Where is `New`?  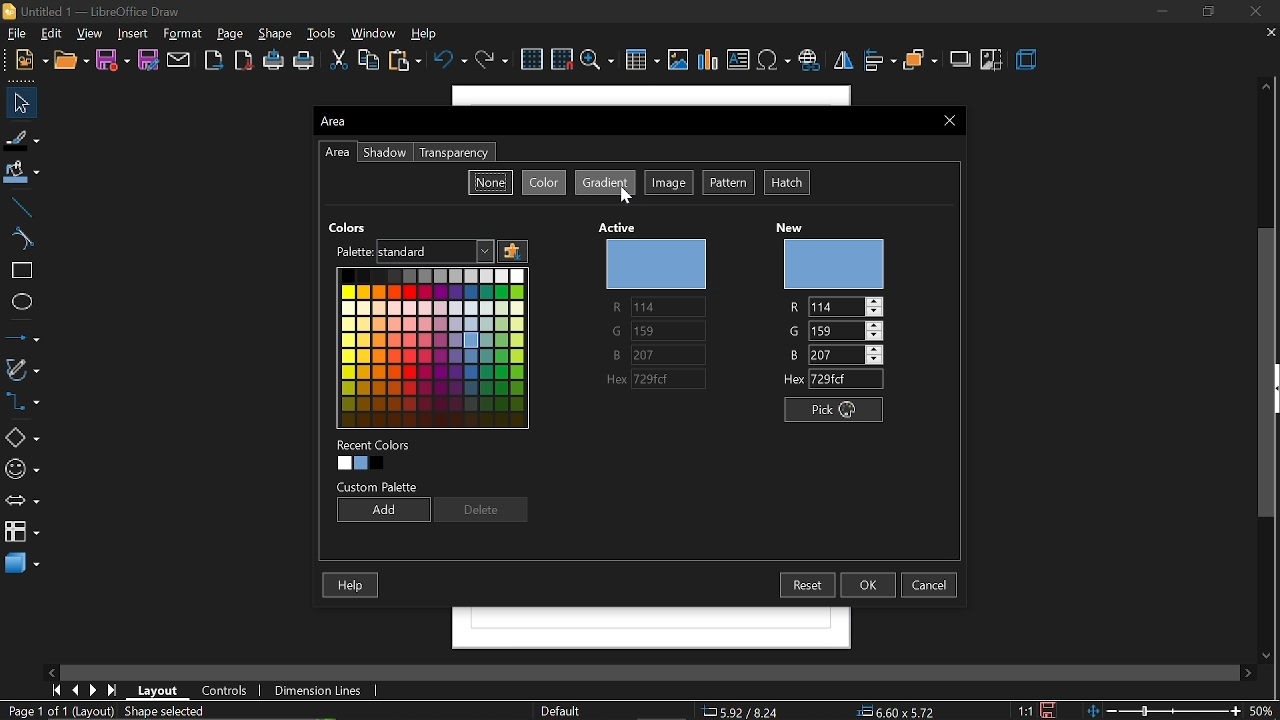
New is located at coordinates (24, 60).